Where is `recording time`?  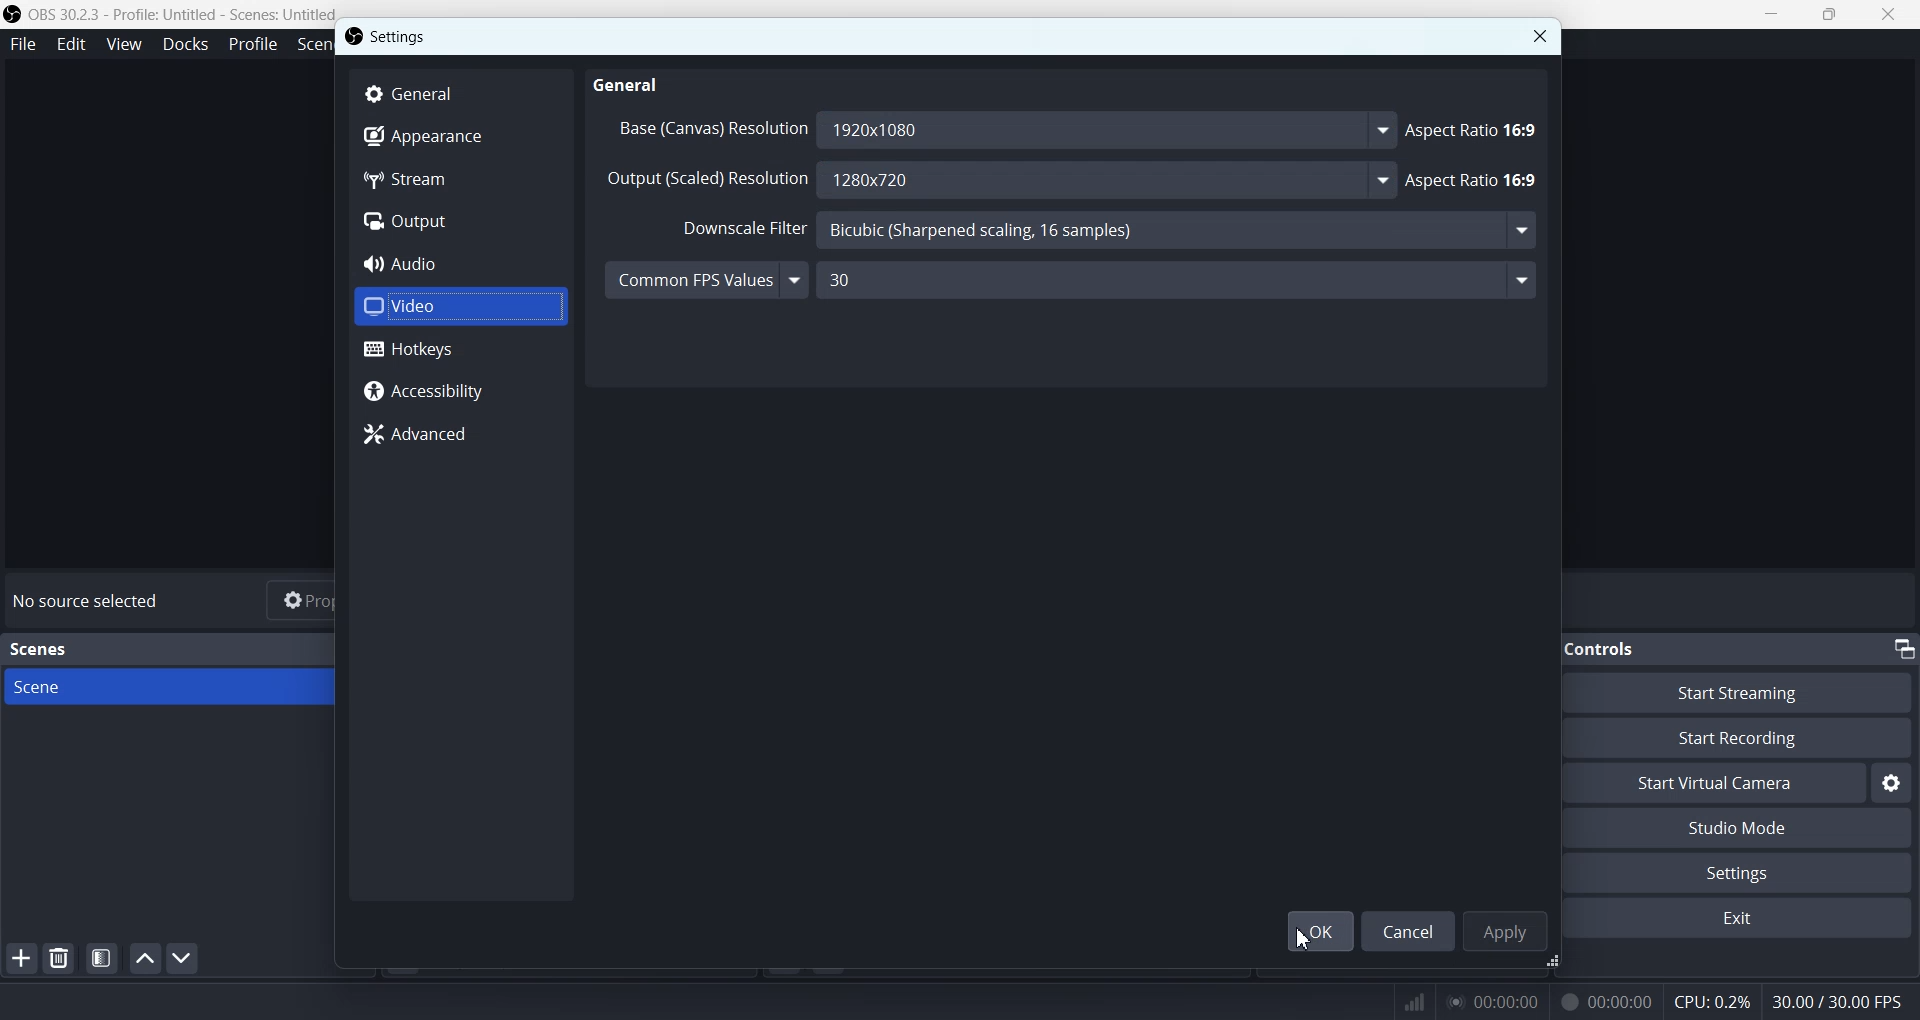 recording time is located at coordinates (1602, 1001).